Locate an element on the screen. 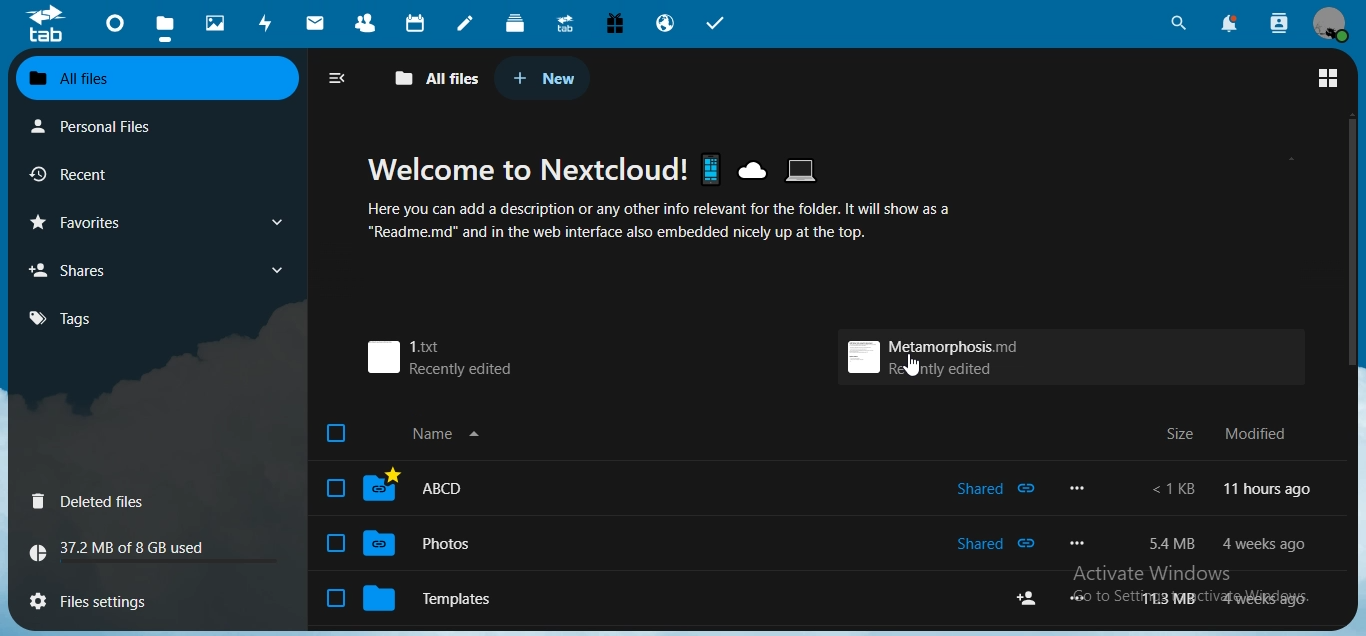 The image size is (1366, 636). shared is located at coordinates (999, 544).